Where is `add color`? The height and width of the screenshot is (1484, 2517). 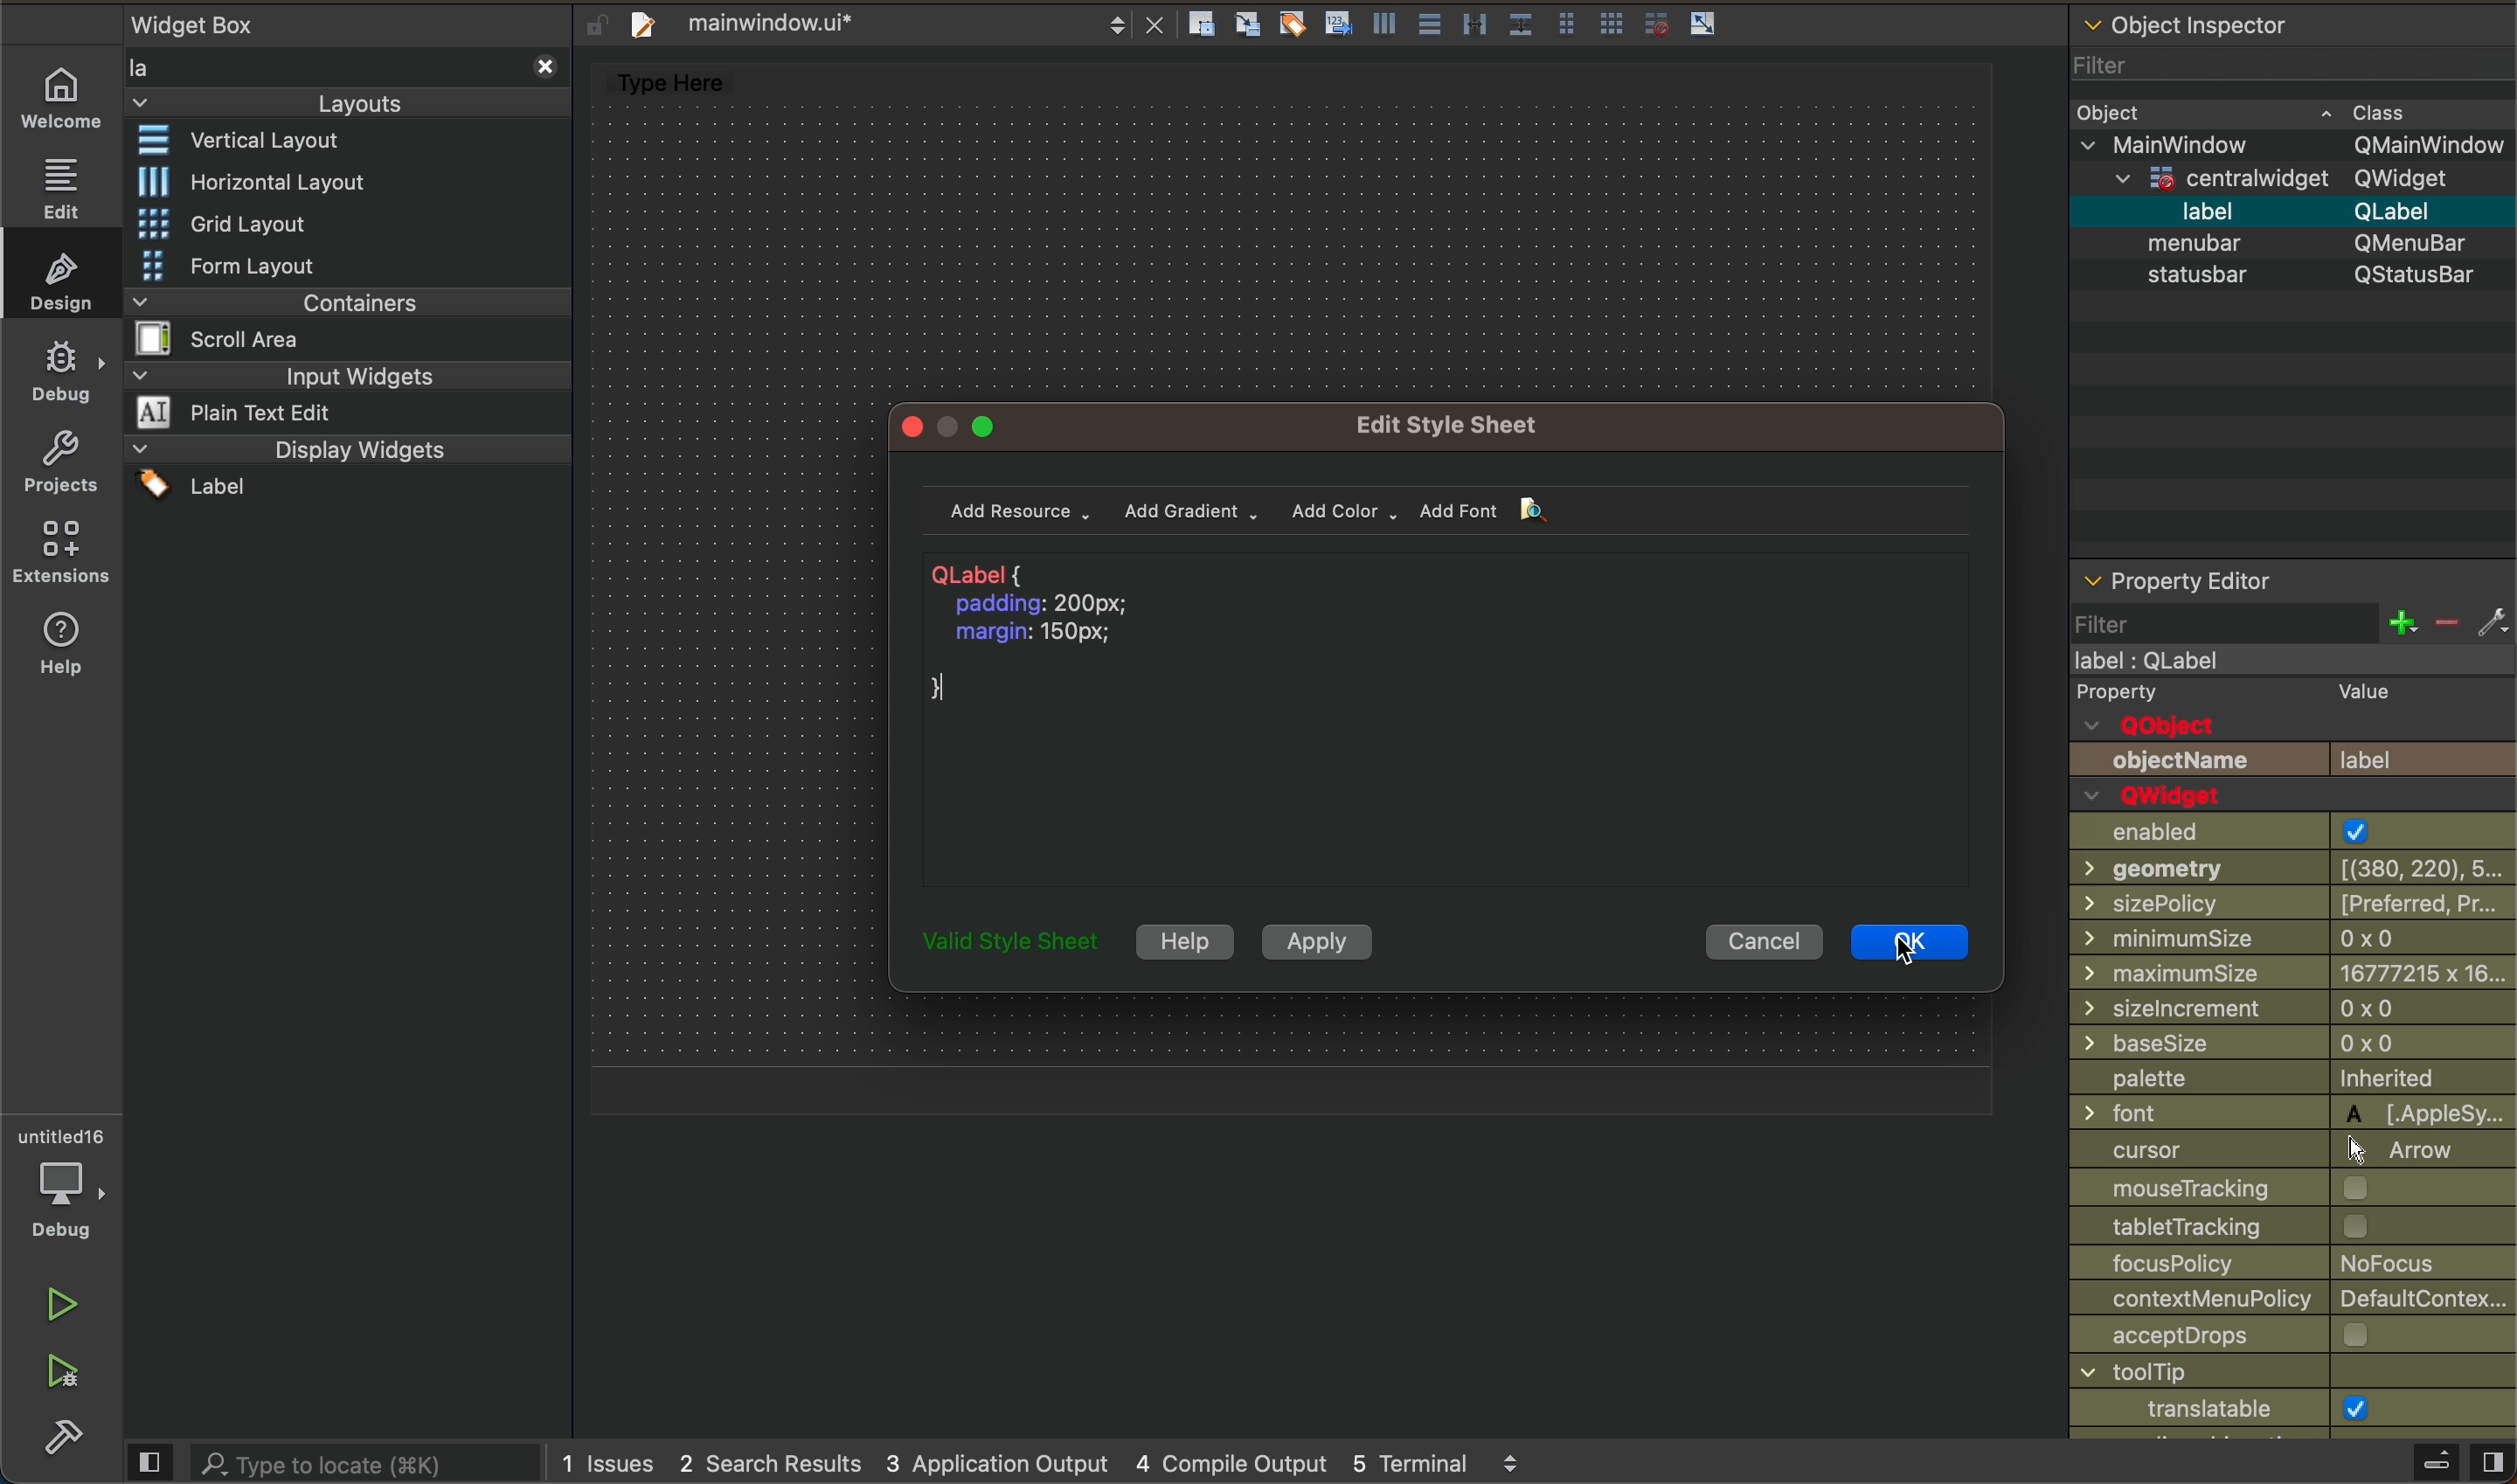 add color is located at coordinates (1338, 511).